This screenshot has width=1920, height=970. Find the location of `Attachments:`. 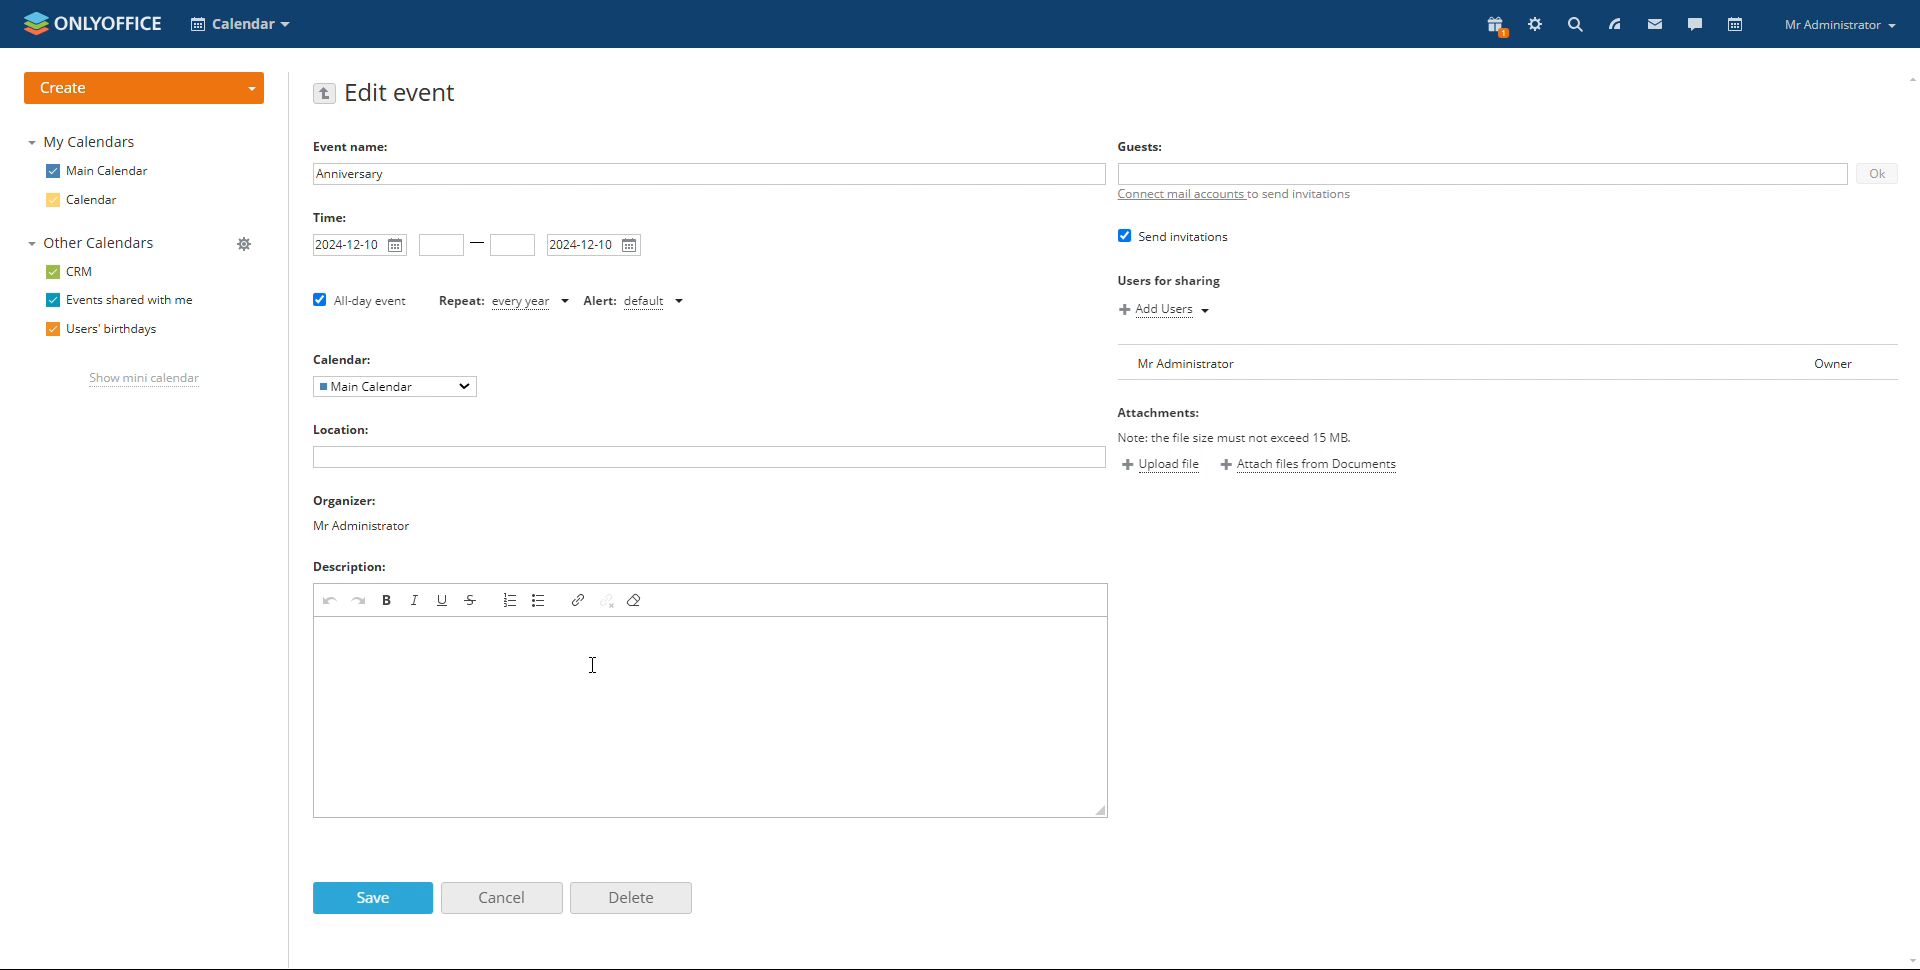

Attachments: is located at coordinates (1166, 414).